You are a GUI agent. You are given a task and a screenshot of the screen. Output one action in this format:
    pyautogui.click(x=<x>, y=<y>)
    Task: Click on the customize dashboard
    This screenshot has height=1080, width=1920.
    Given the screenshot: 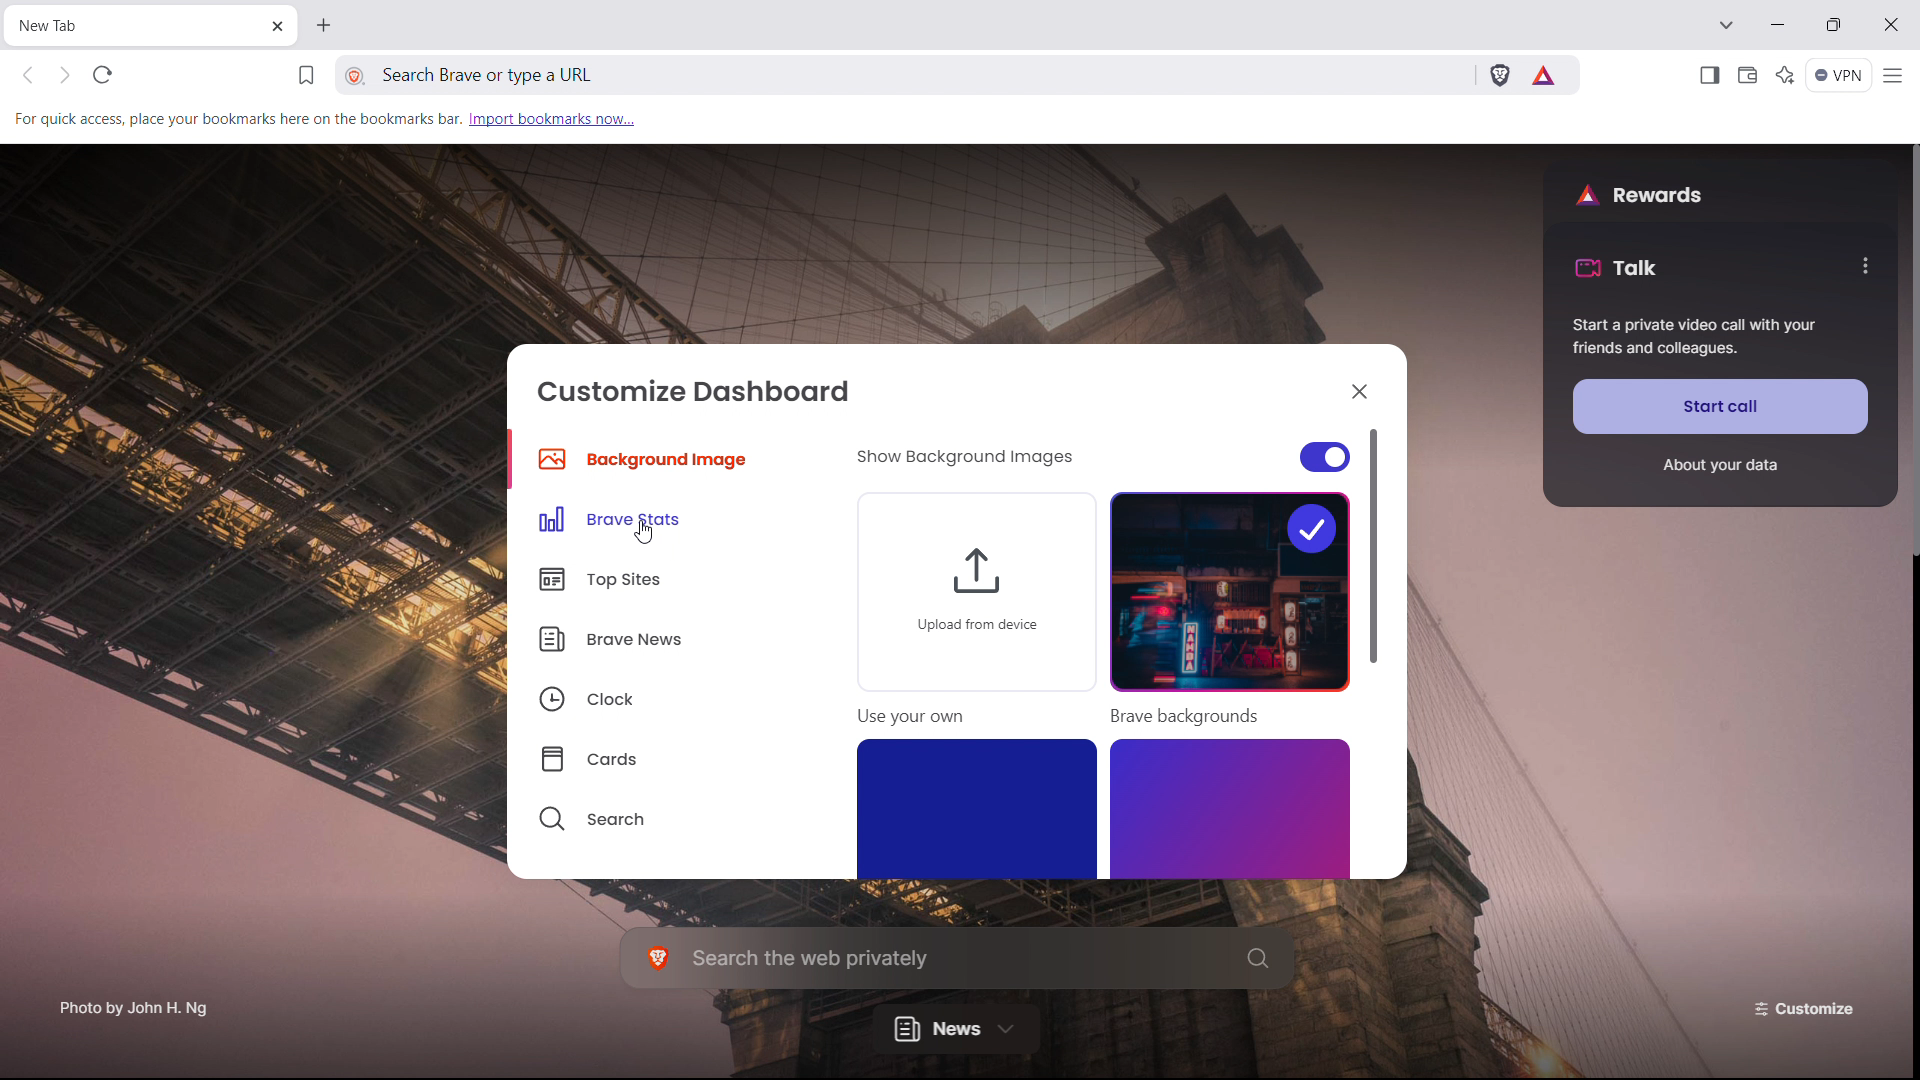 What is the action you would take?
    pyautogui.click(x=695, y=390)
    